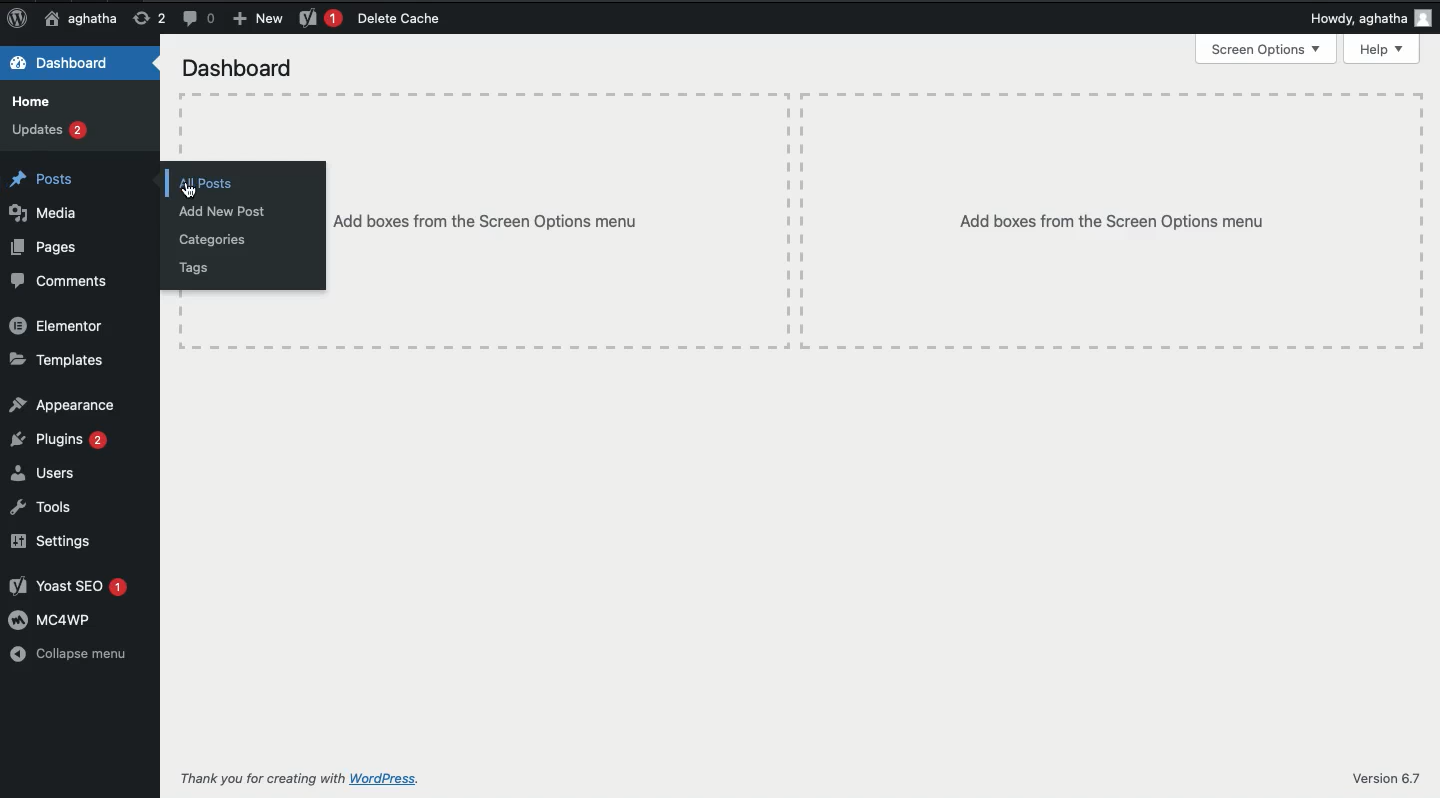  What do you see at coordinates (259, 17) in the screenshot?
I see `New` at bounding box center [259, 17].